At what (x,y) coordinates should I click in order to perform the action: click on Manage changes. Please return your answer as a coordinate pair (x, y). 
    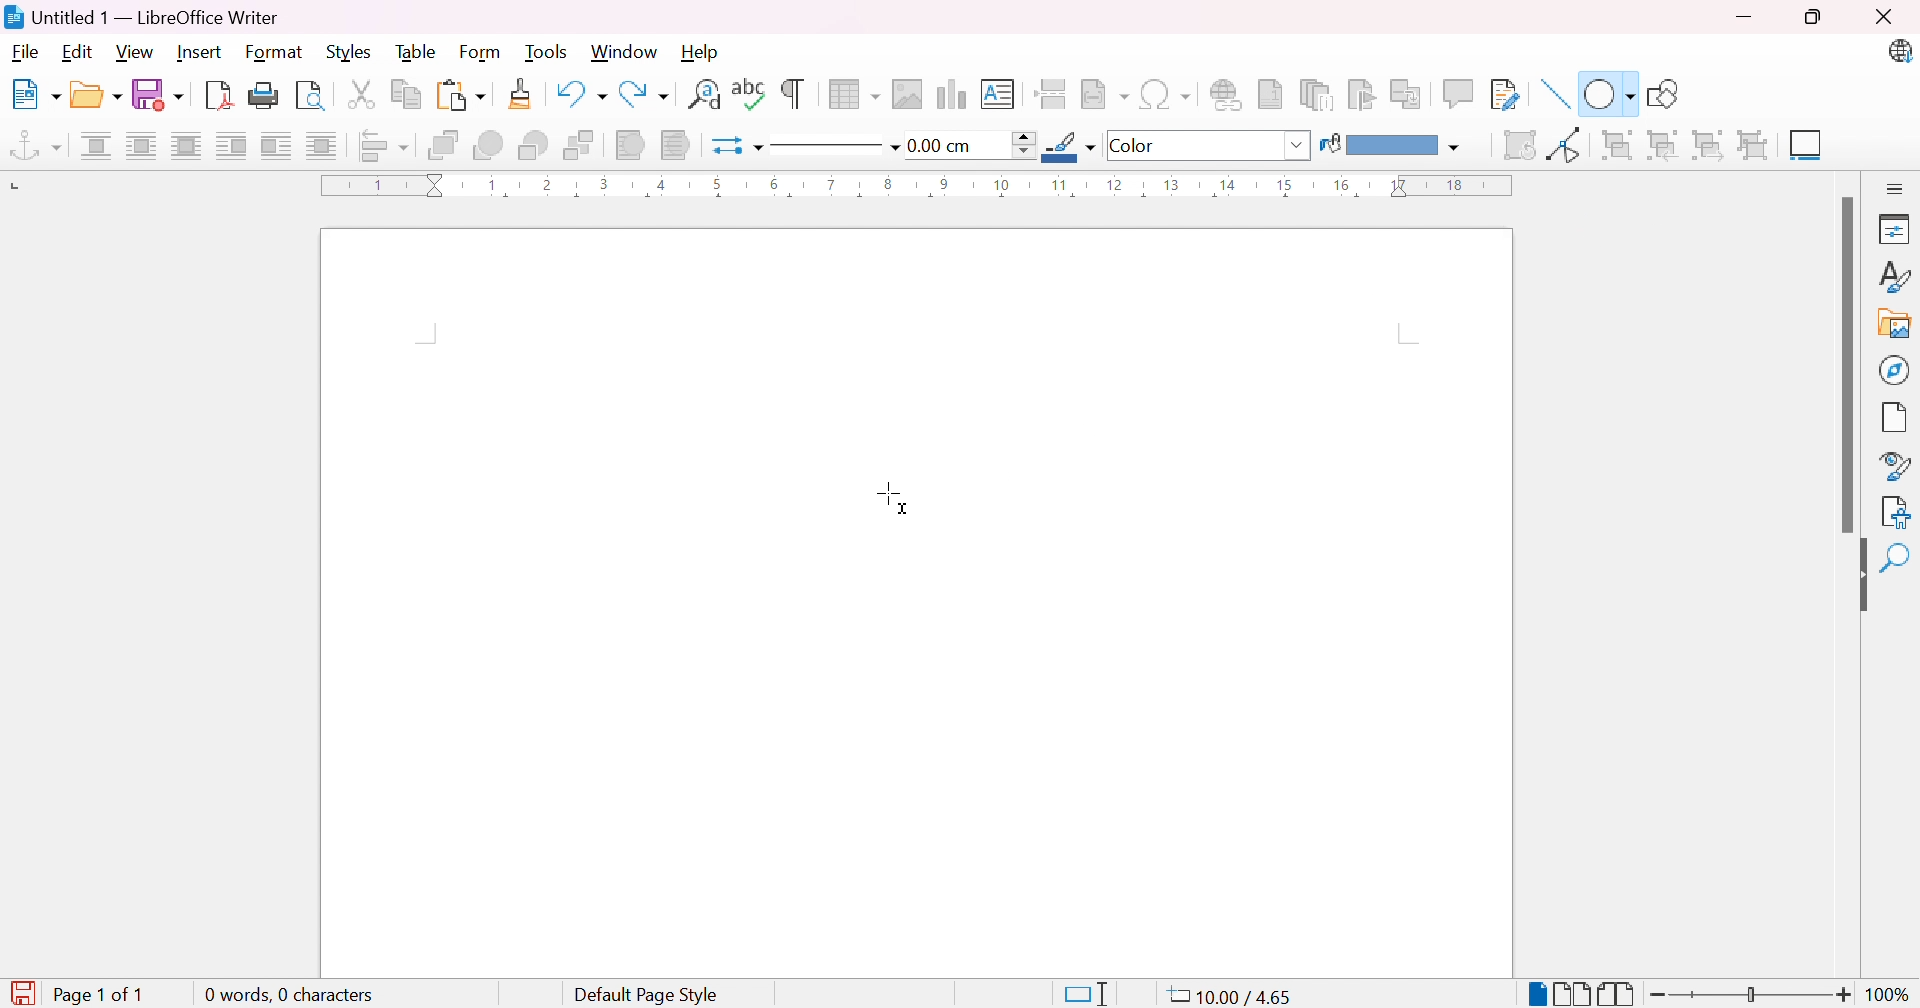
    Looking at the image, I should click on (1900, 510).